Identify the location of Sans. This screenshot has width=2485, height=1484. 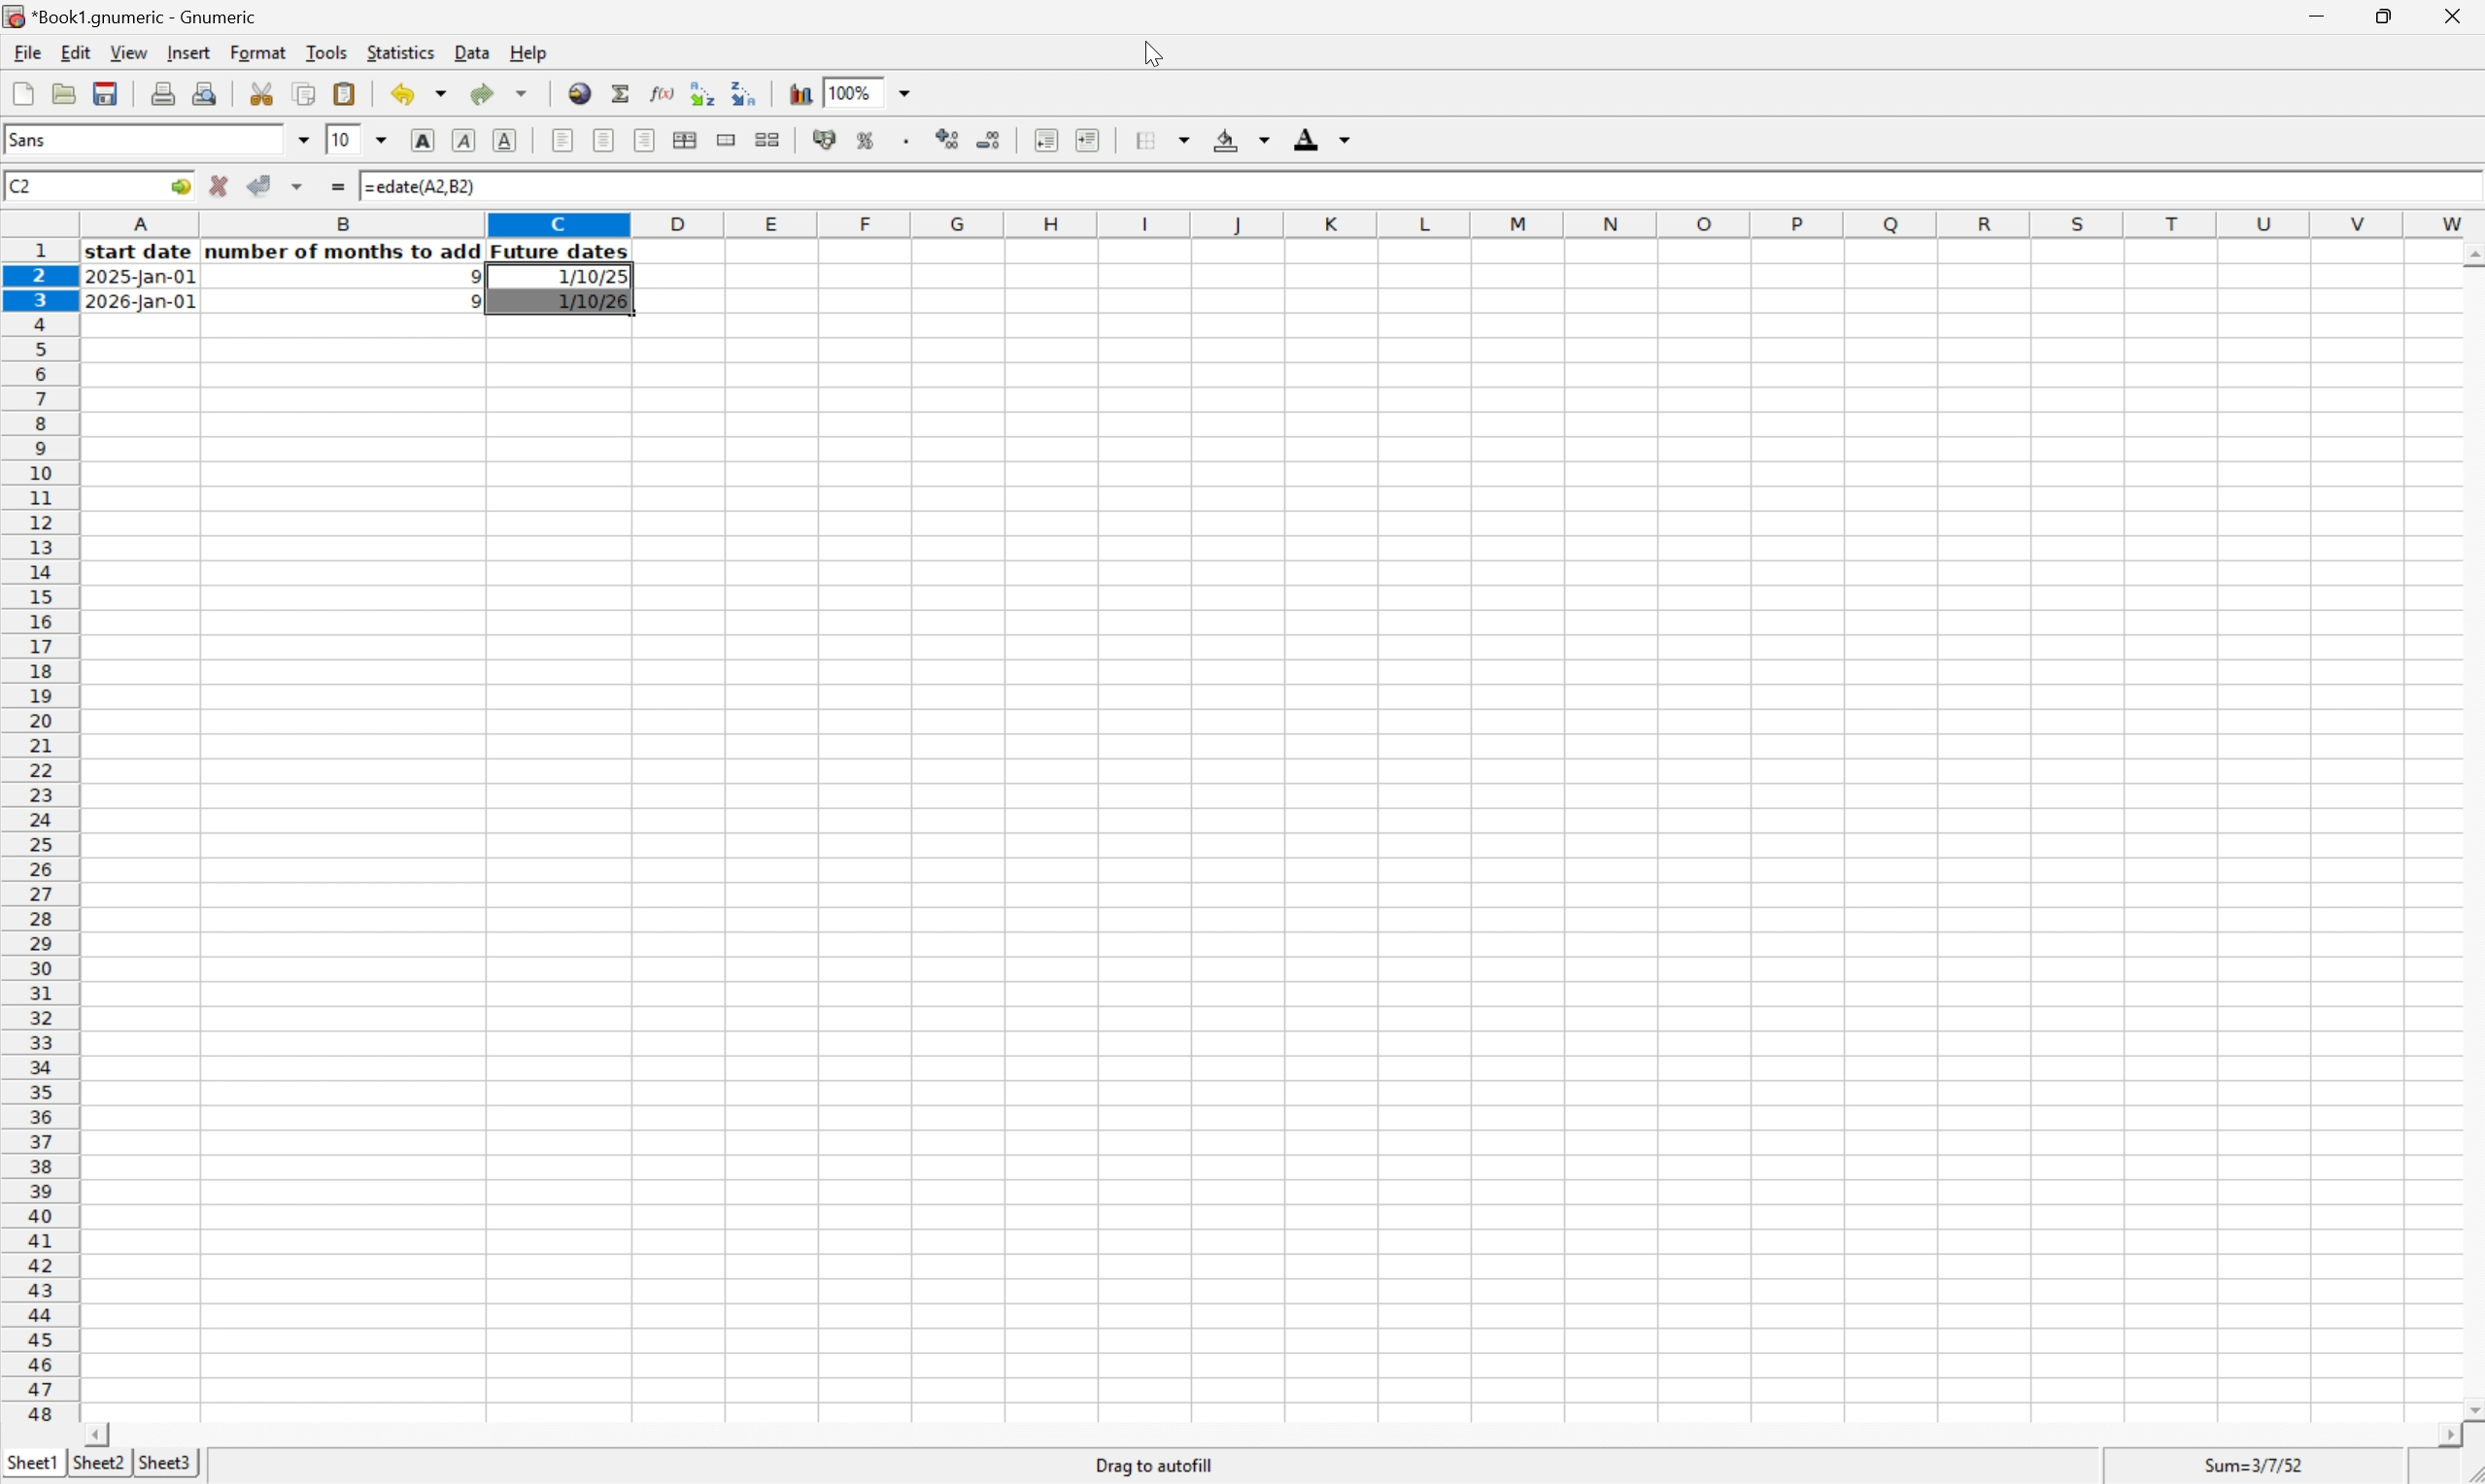
(39, 139).